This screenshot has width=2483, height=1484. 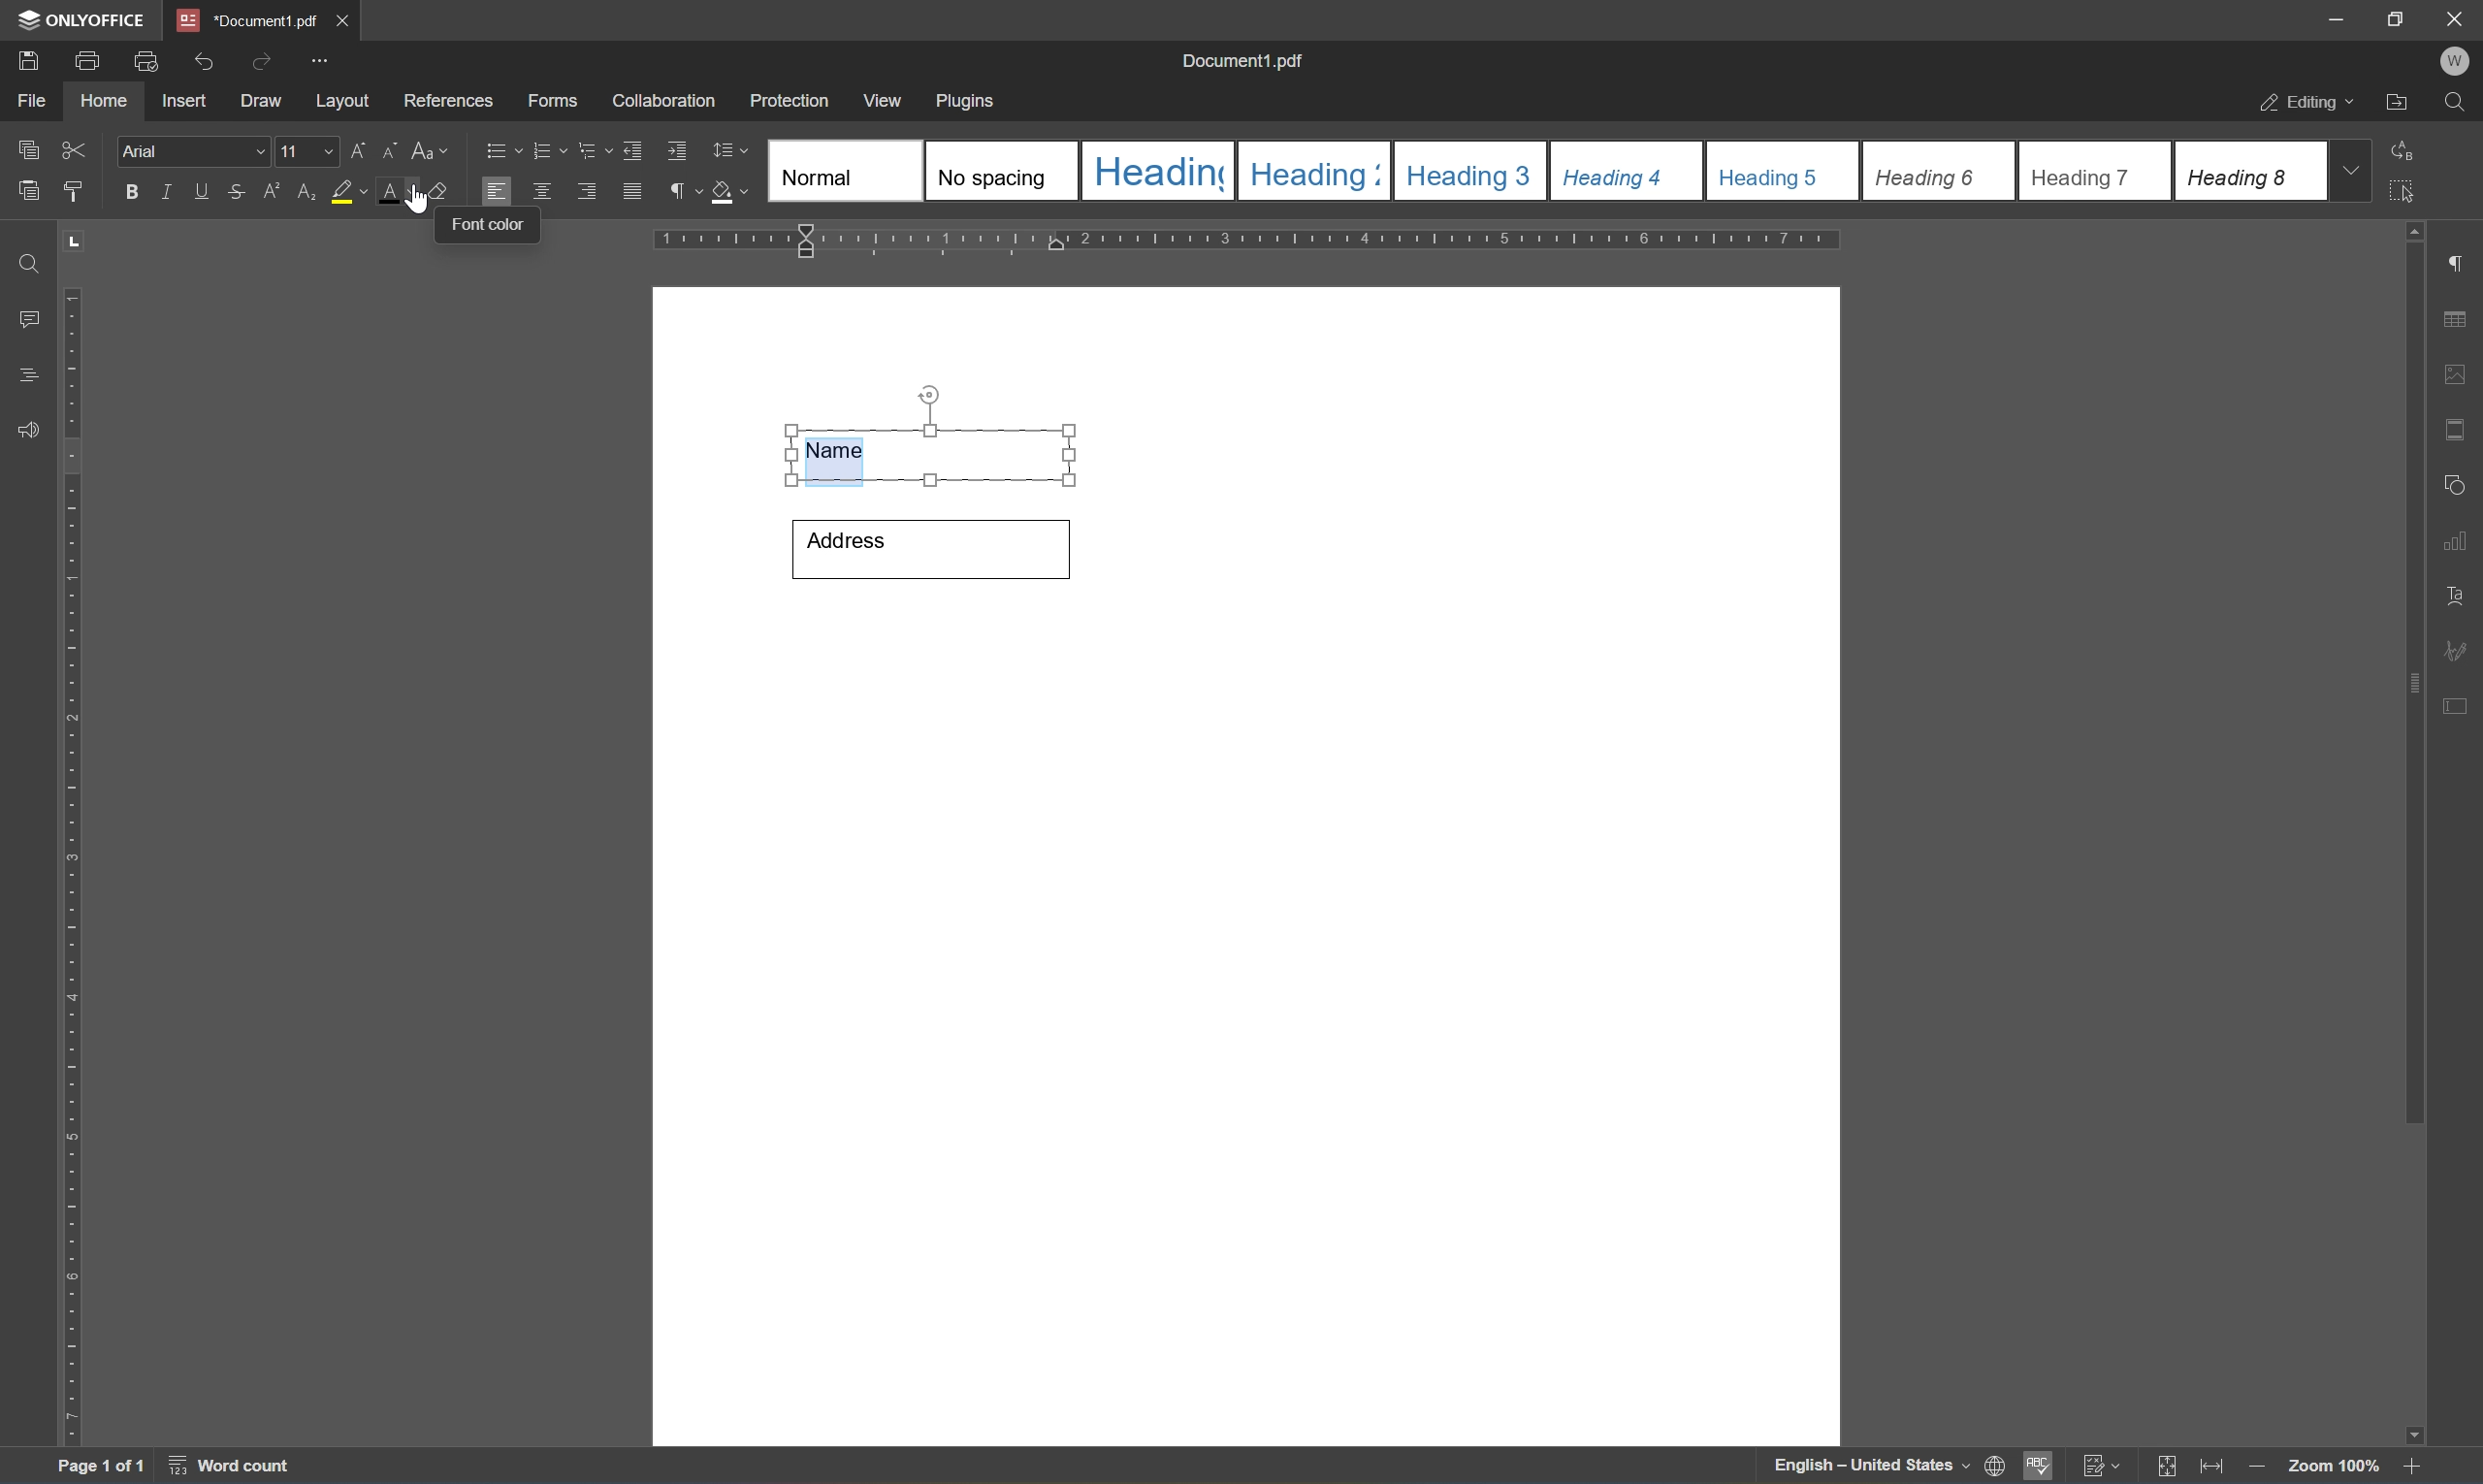 What do you see at coordinates (2333, 1465) in the screenshot?
I see `zoom 100%` at bounding box center [2333, 1465].